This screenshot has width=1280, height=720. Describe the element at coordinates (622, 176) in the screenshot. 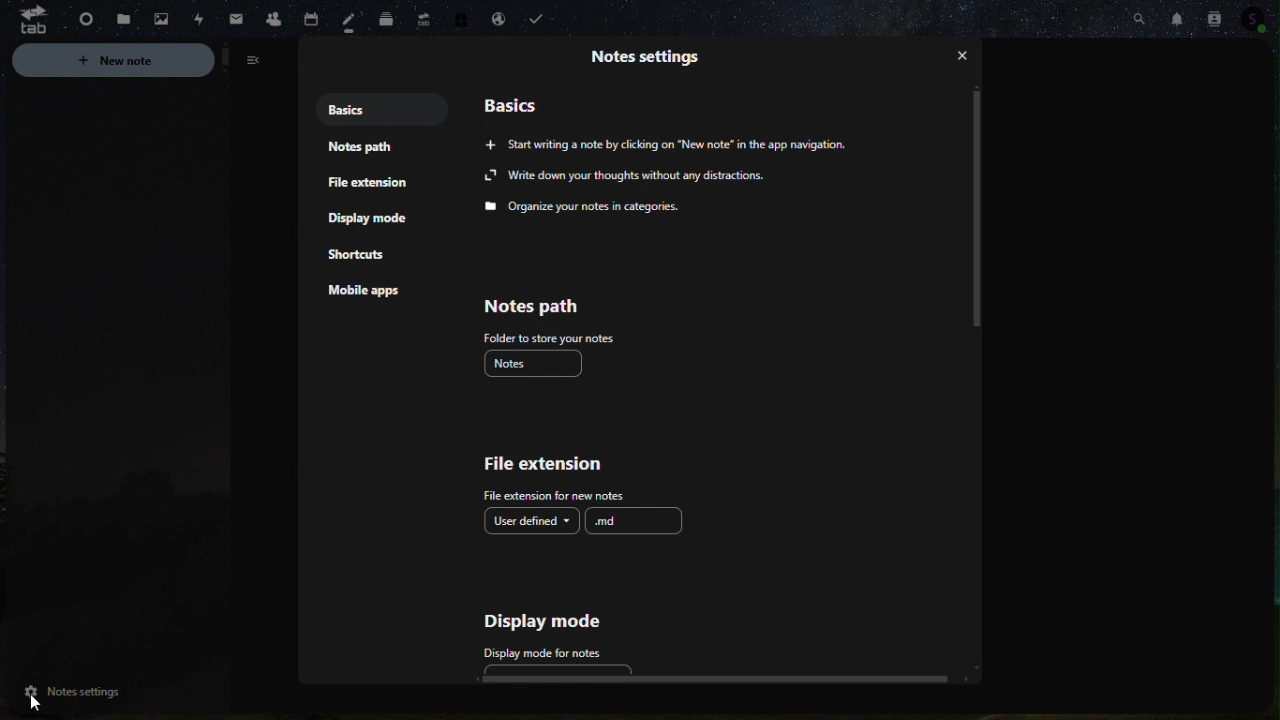

I see ` Write down your thoughts without any distractions.` at that location.